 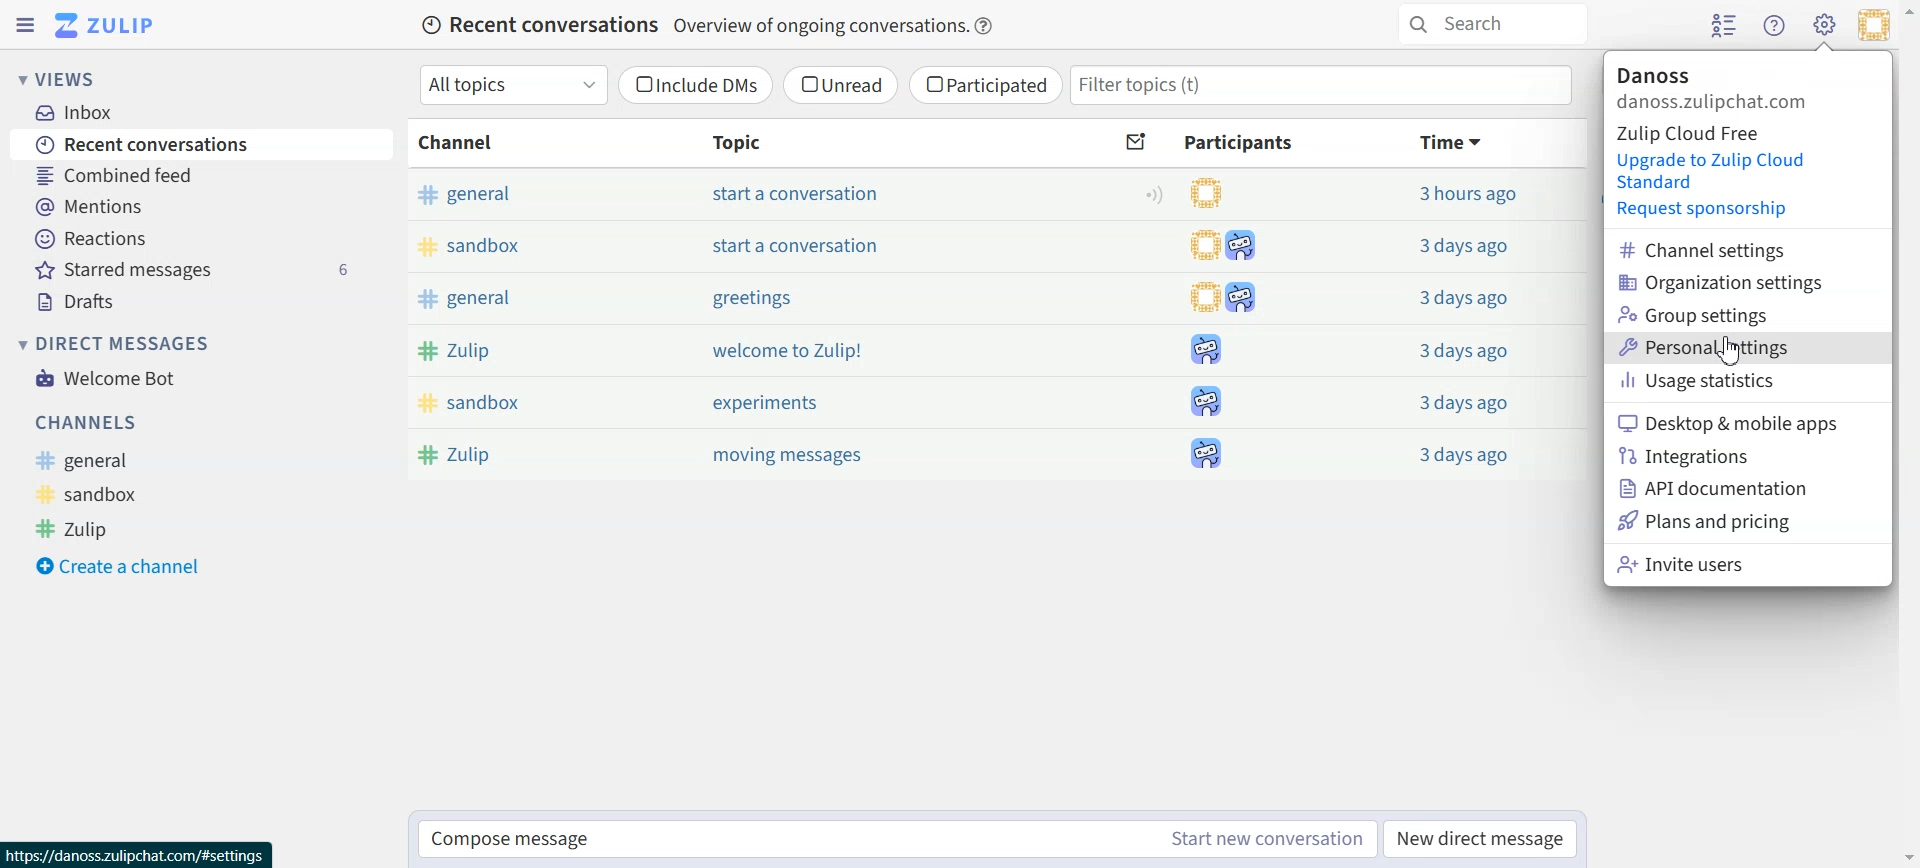 What do you see at coordinates (1209, 404) in the screenshot?
I see `participants` at bounding box center [1209, 404].